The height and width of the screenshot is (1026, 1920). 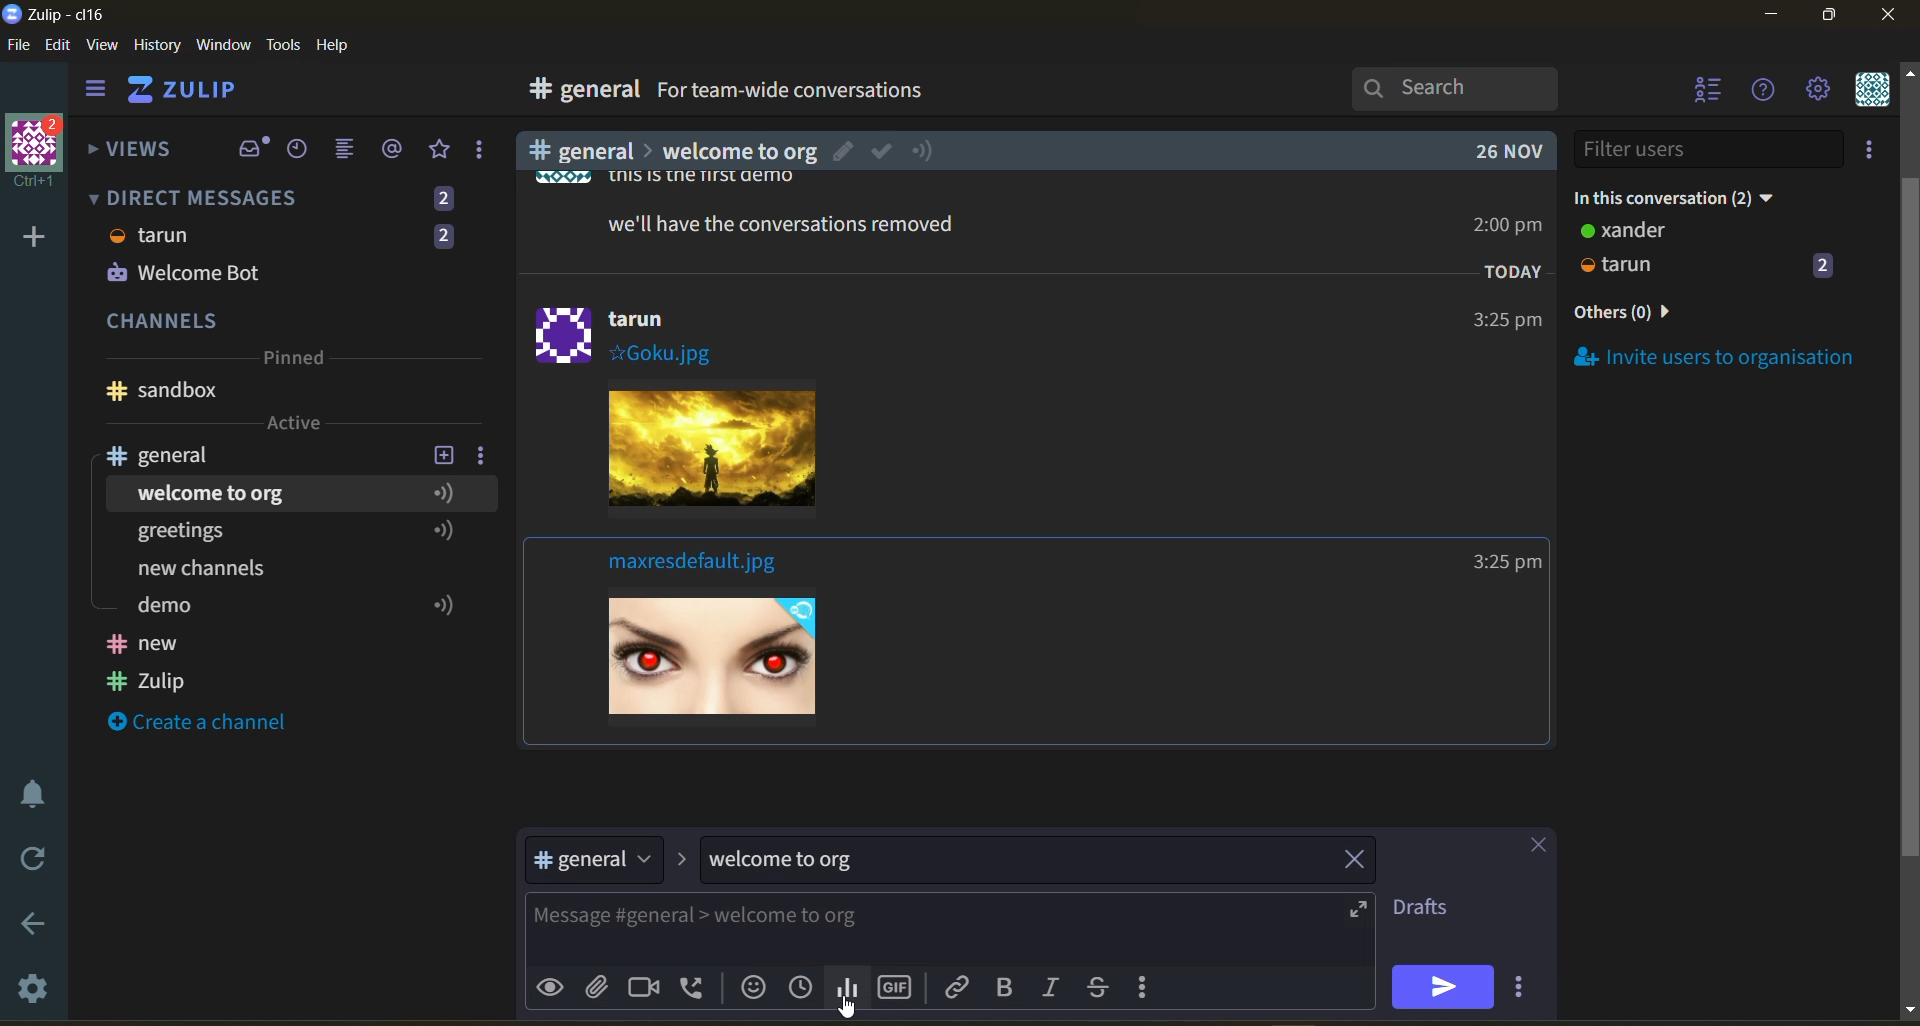 What do you see at coordinates (28, 859) in the screenshot?
I see `reload` at bounding box center [28, 859].